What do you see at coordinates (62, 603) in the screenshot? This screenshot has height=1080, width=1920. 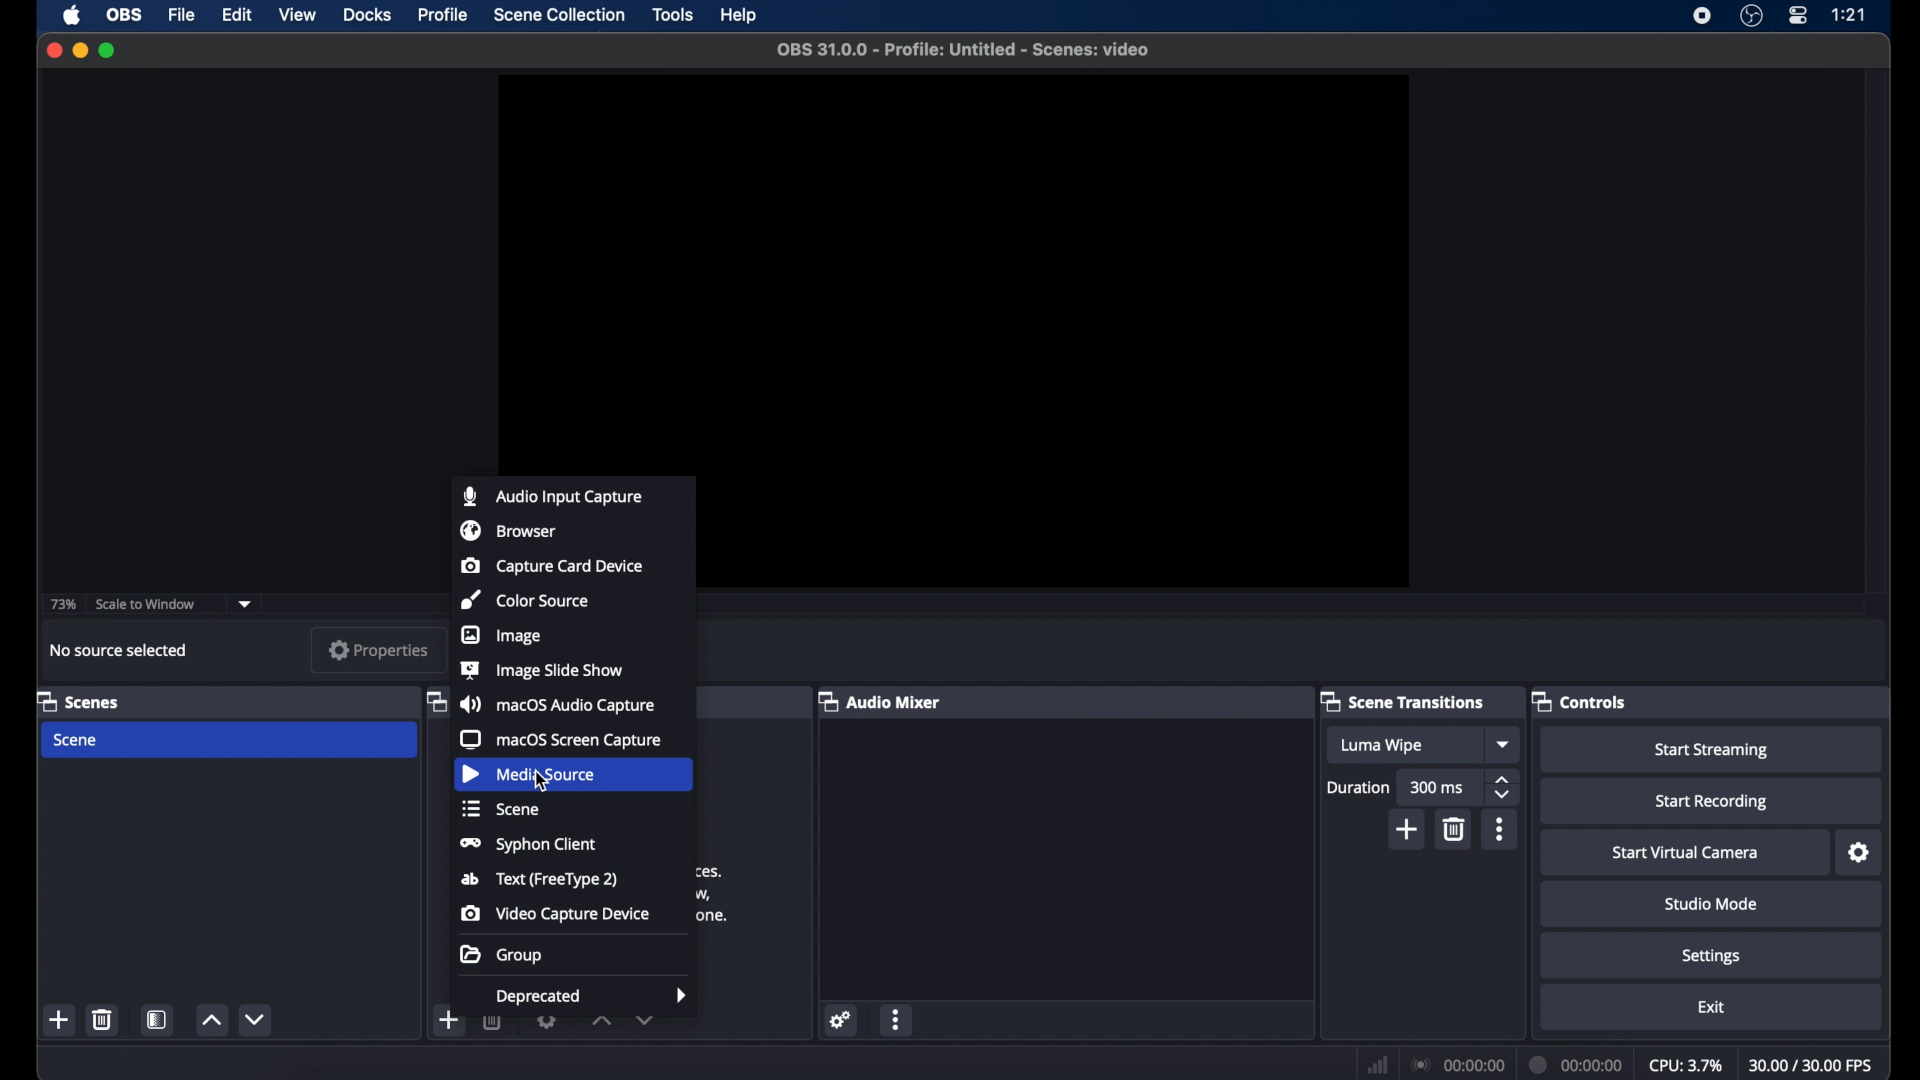 I see `73%` at bounding box center [62, 603].